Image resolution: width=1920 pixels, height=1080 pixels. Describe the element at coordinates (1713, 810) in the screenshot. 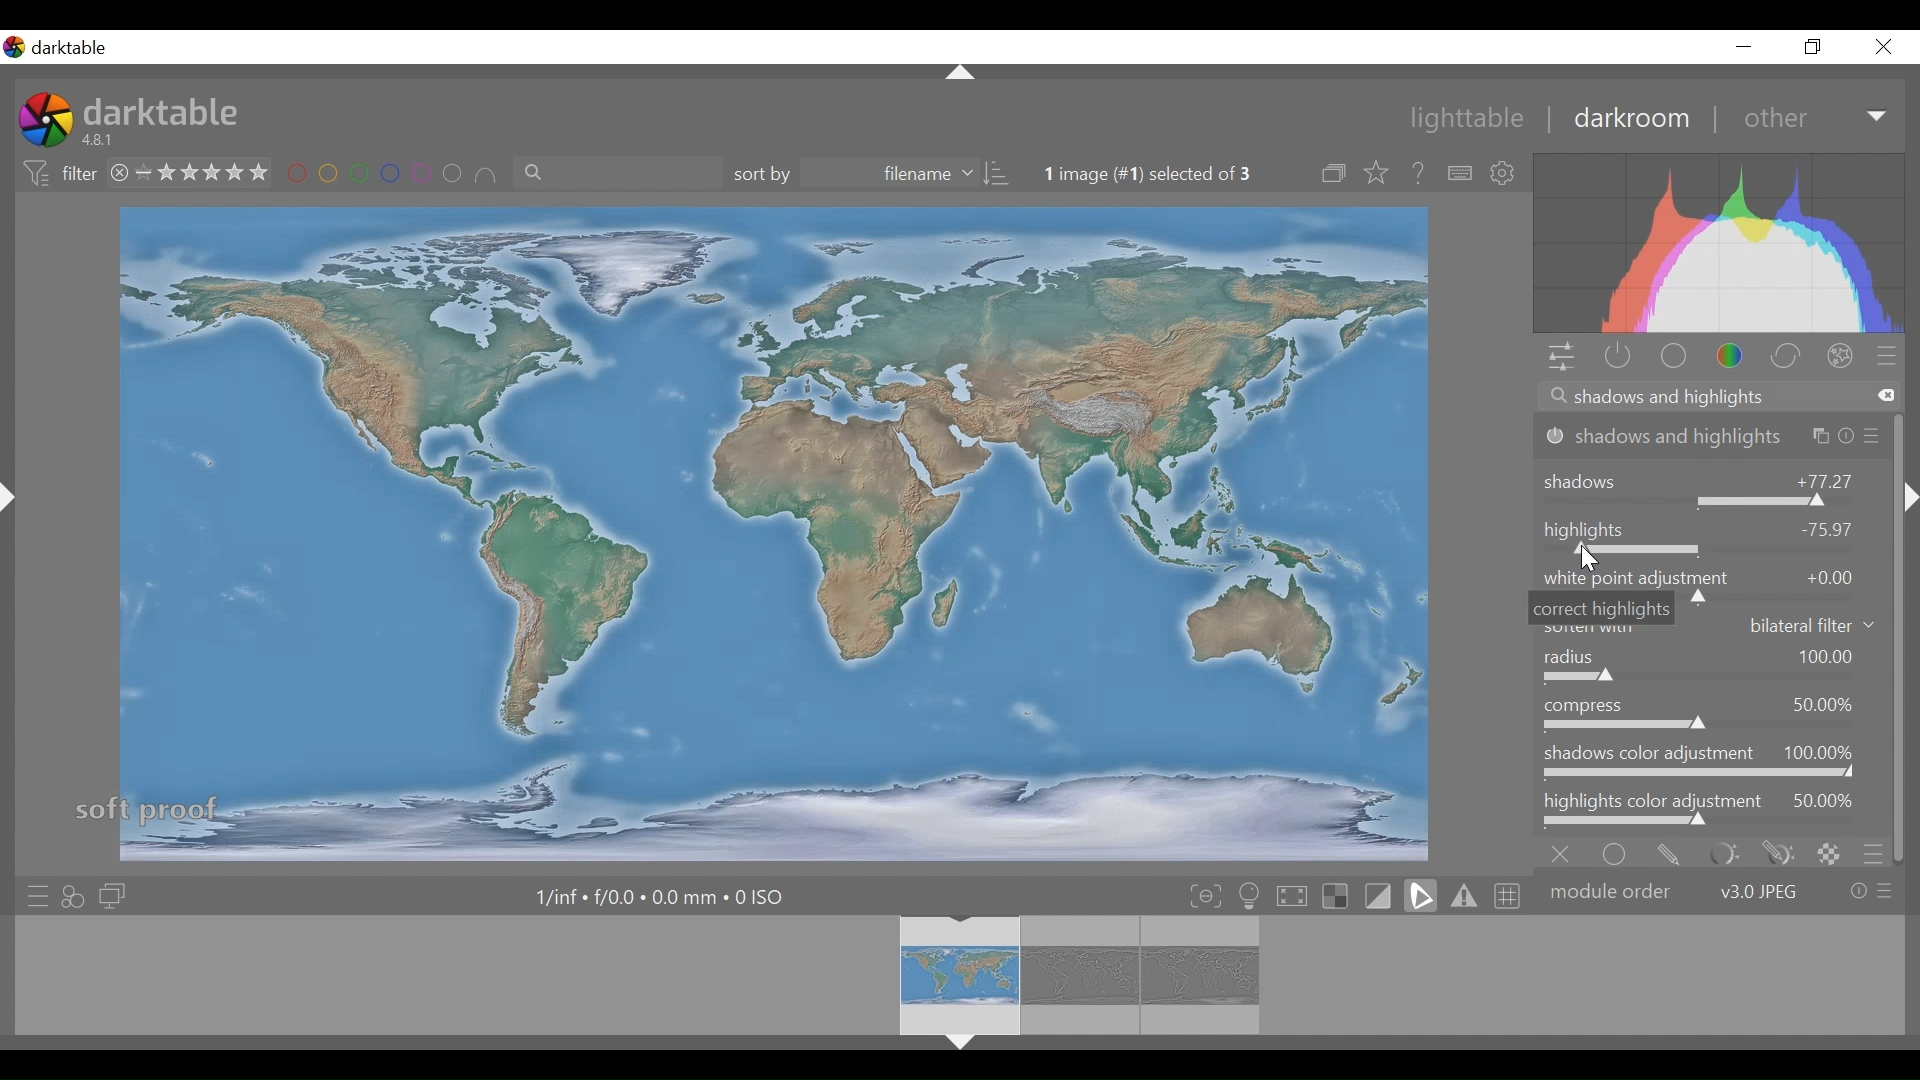

I see `highlight color adjustments` at that location.